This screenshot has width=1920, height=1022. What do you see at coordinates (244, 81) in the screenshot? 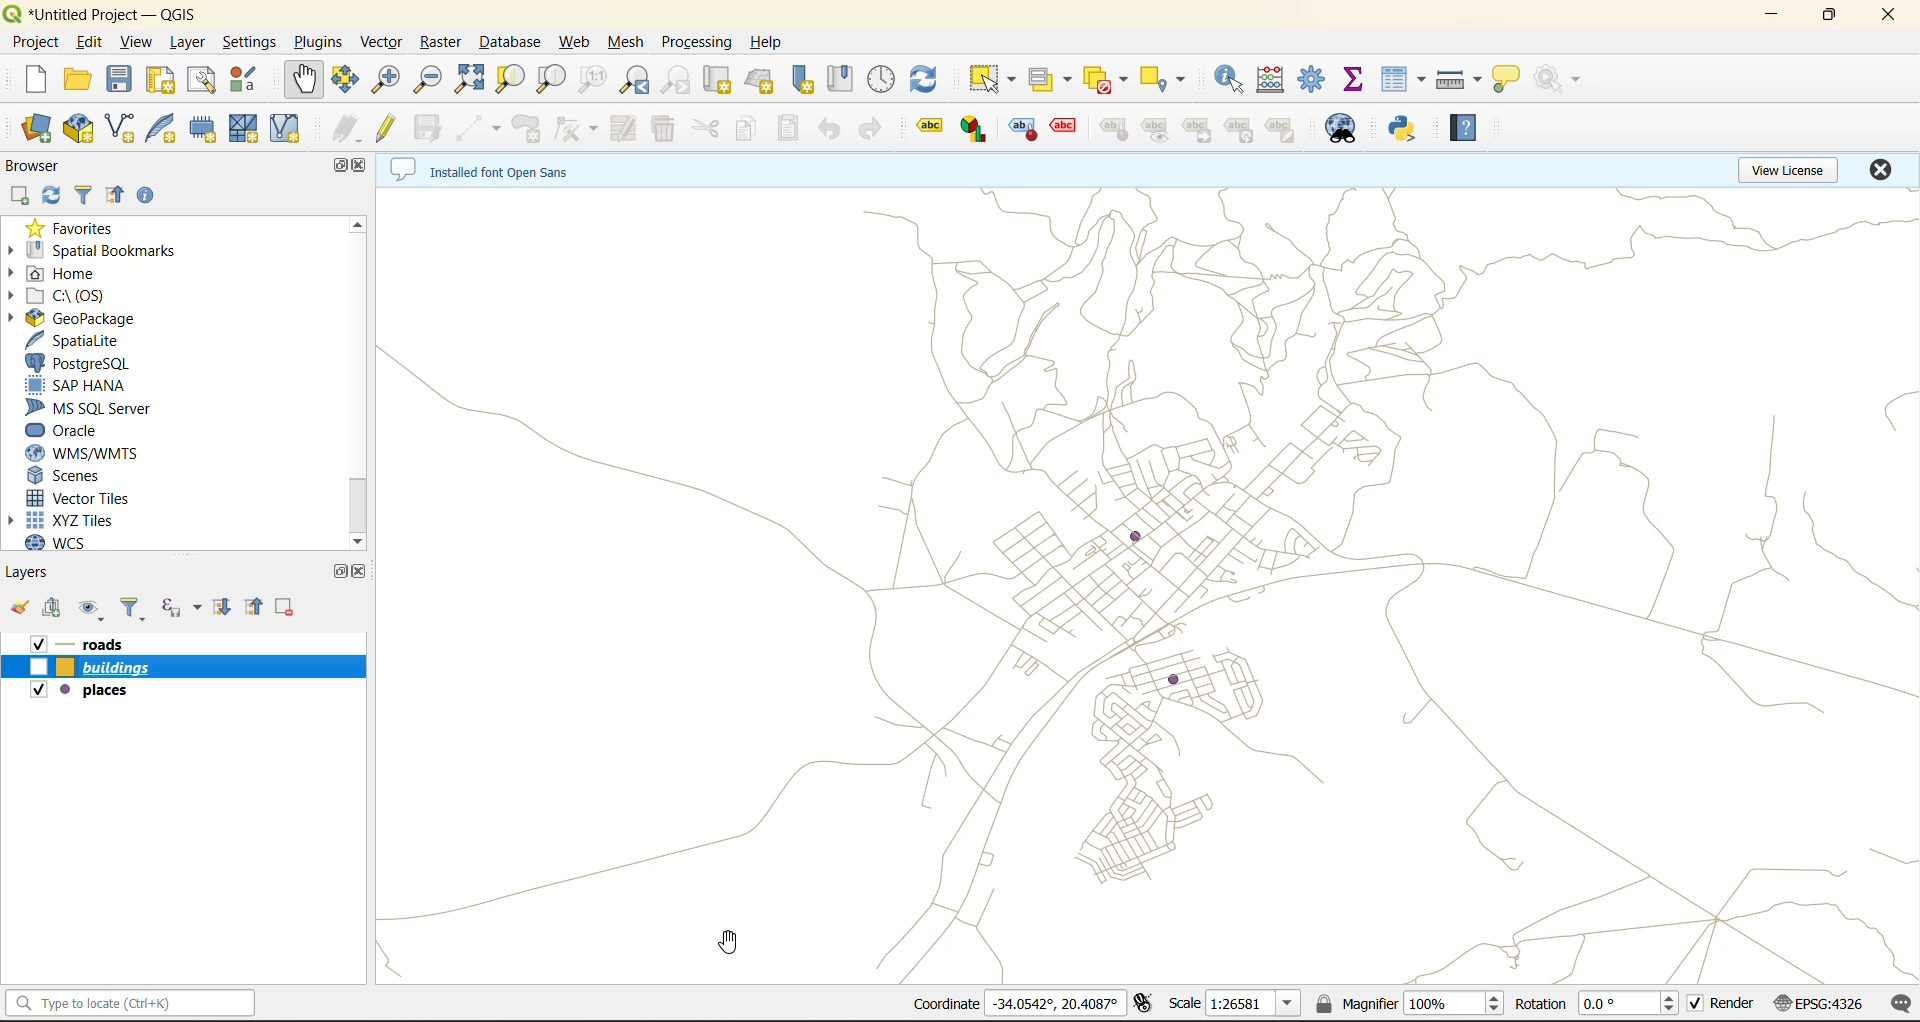
I see `style manager` at bounding box center [244, 81].